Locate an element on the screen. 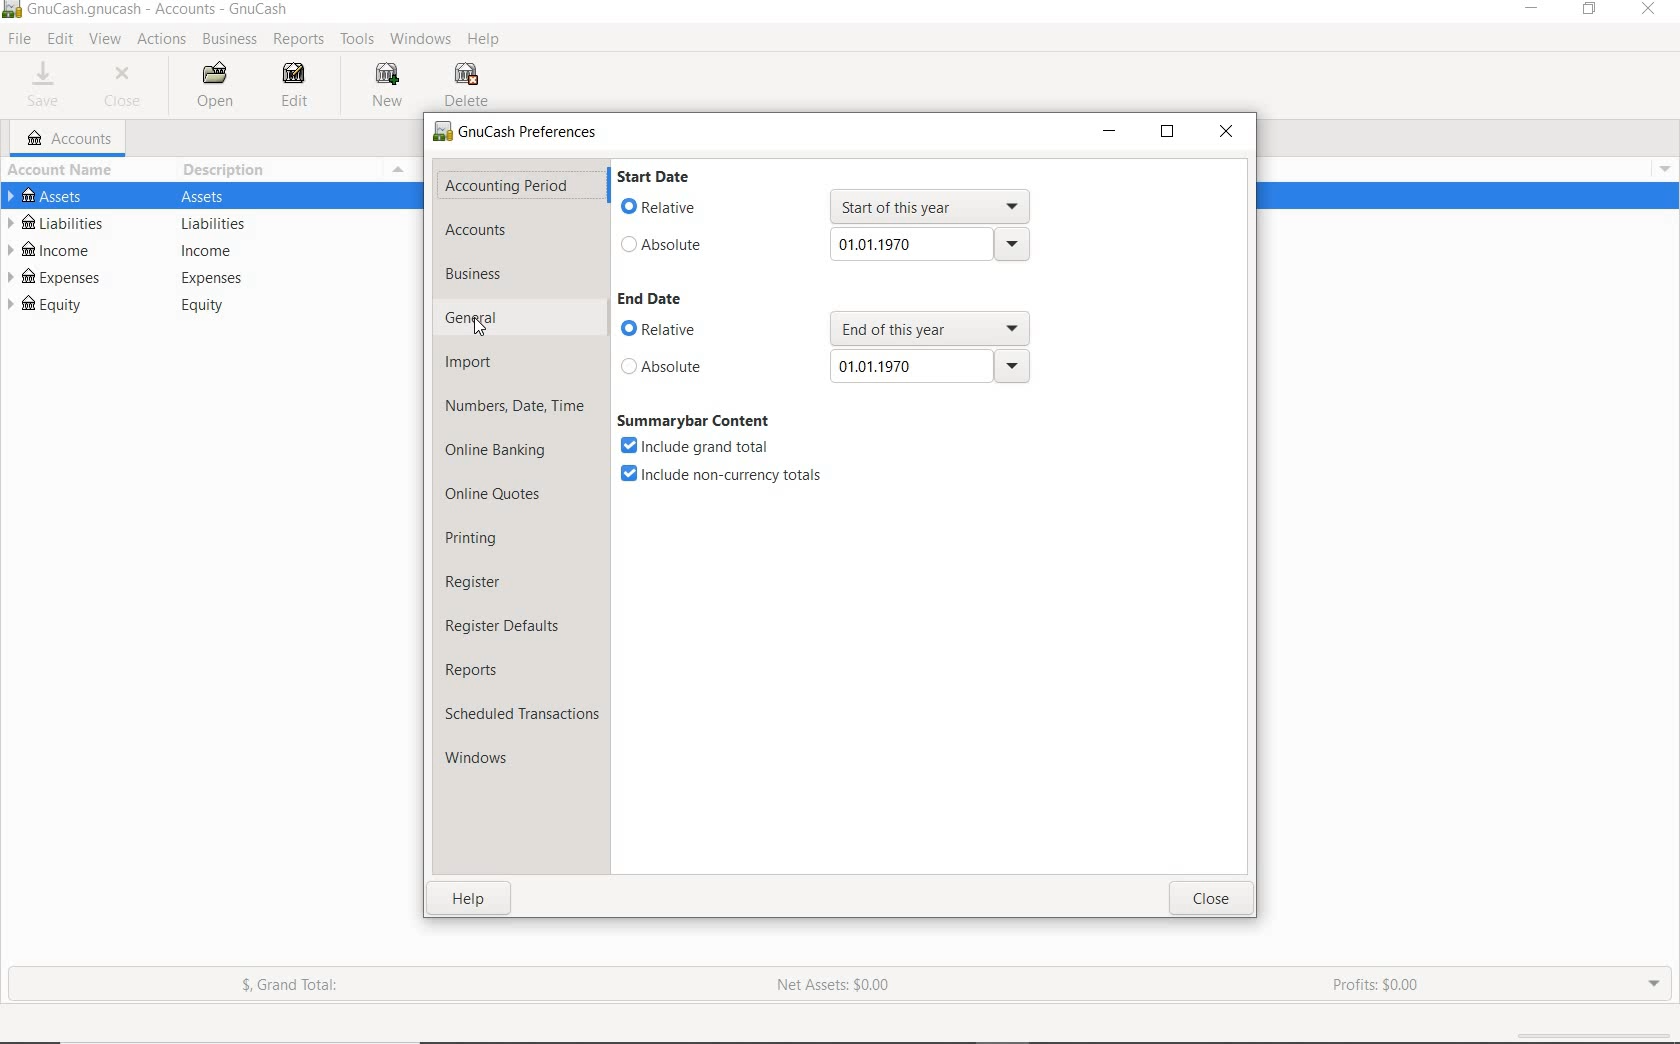 This screenshot has height=1044, width=1680. OPEN is located at coordinates (223, 85).